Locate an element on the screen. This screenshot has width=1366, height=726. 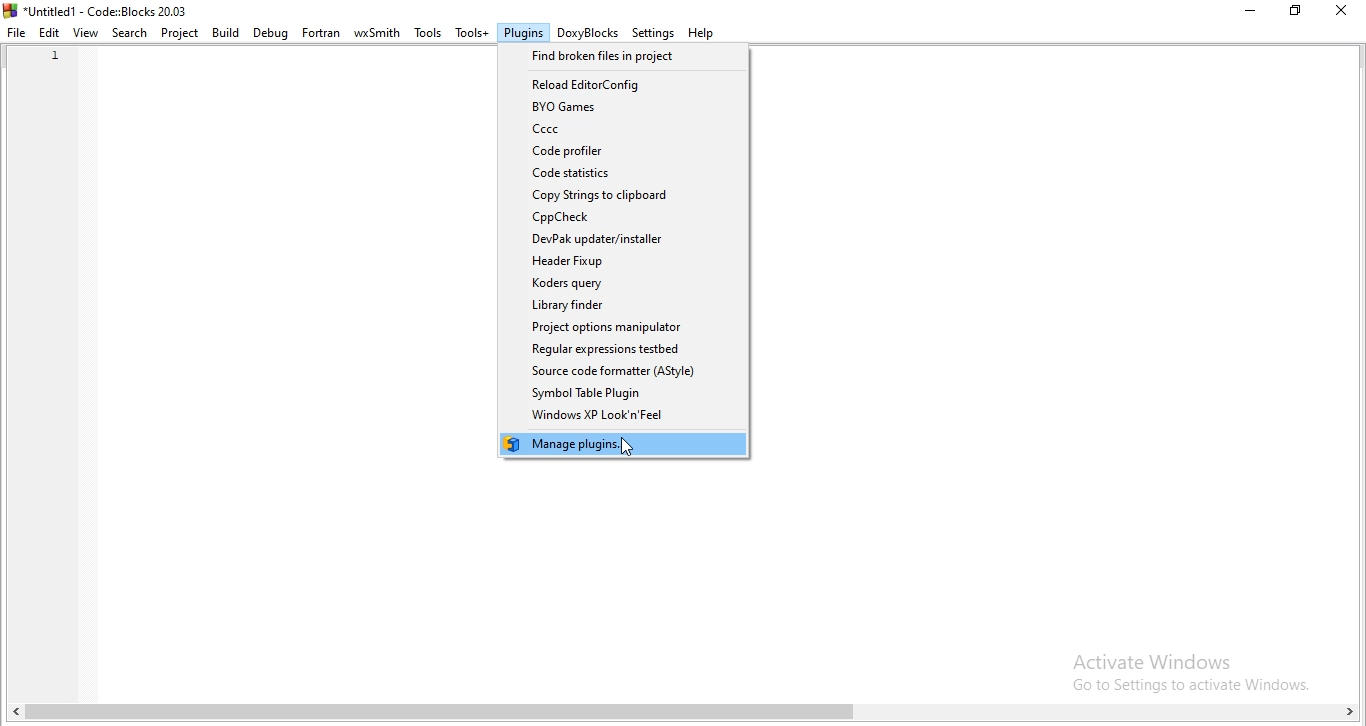
Cccc is located at coordinates (625, 130).